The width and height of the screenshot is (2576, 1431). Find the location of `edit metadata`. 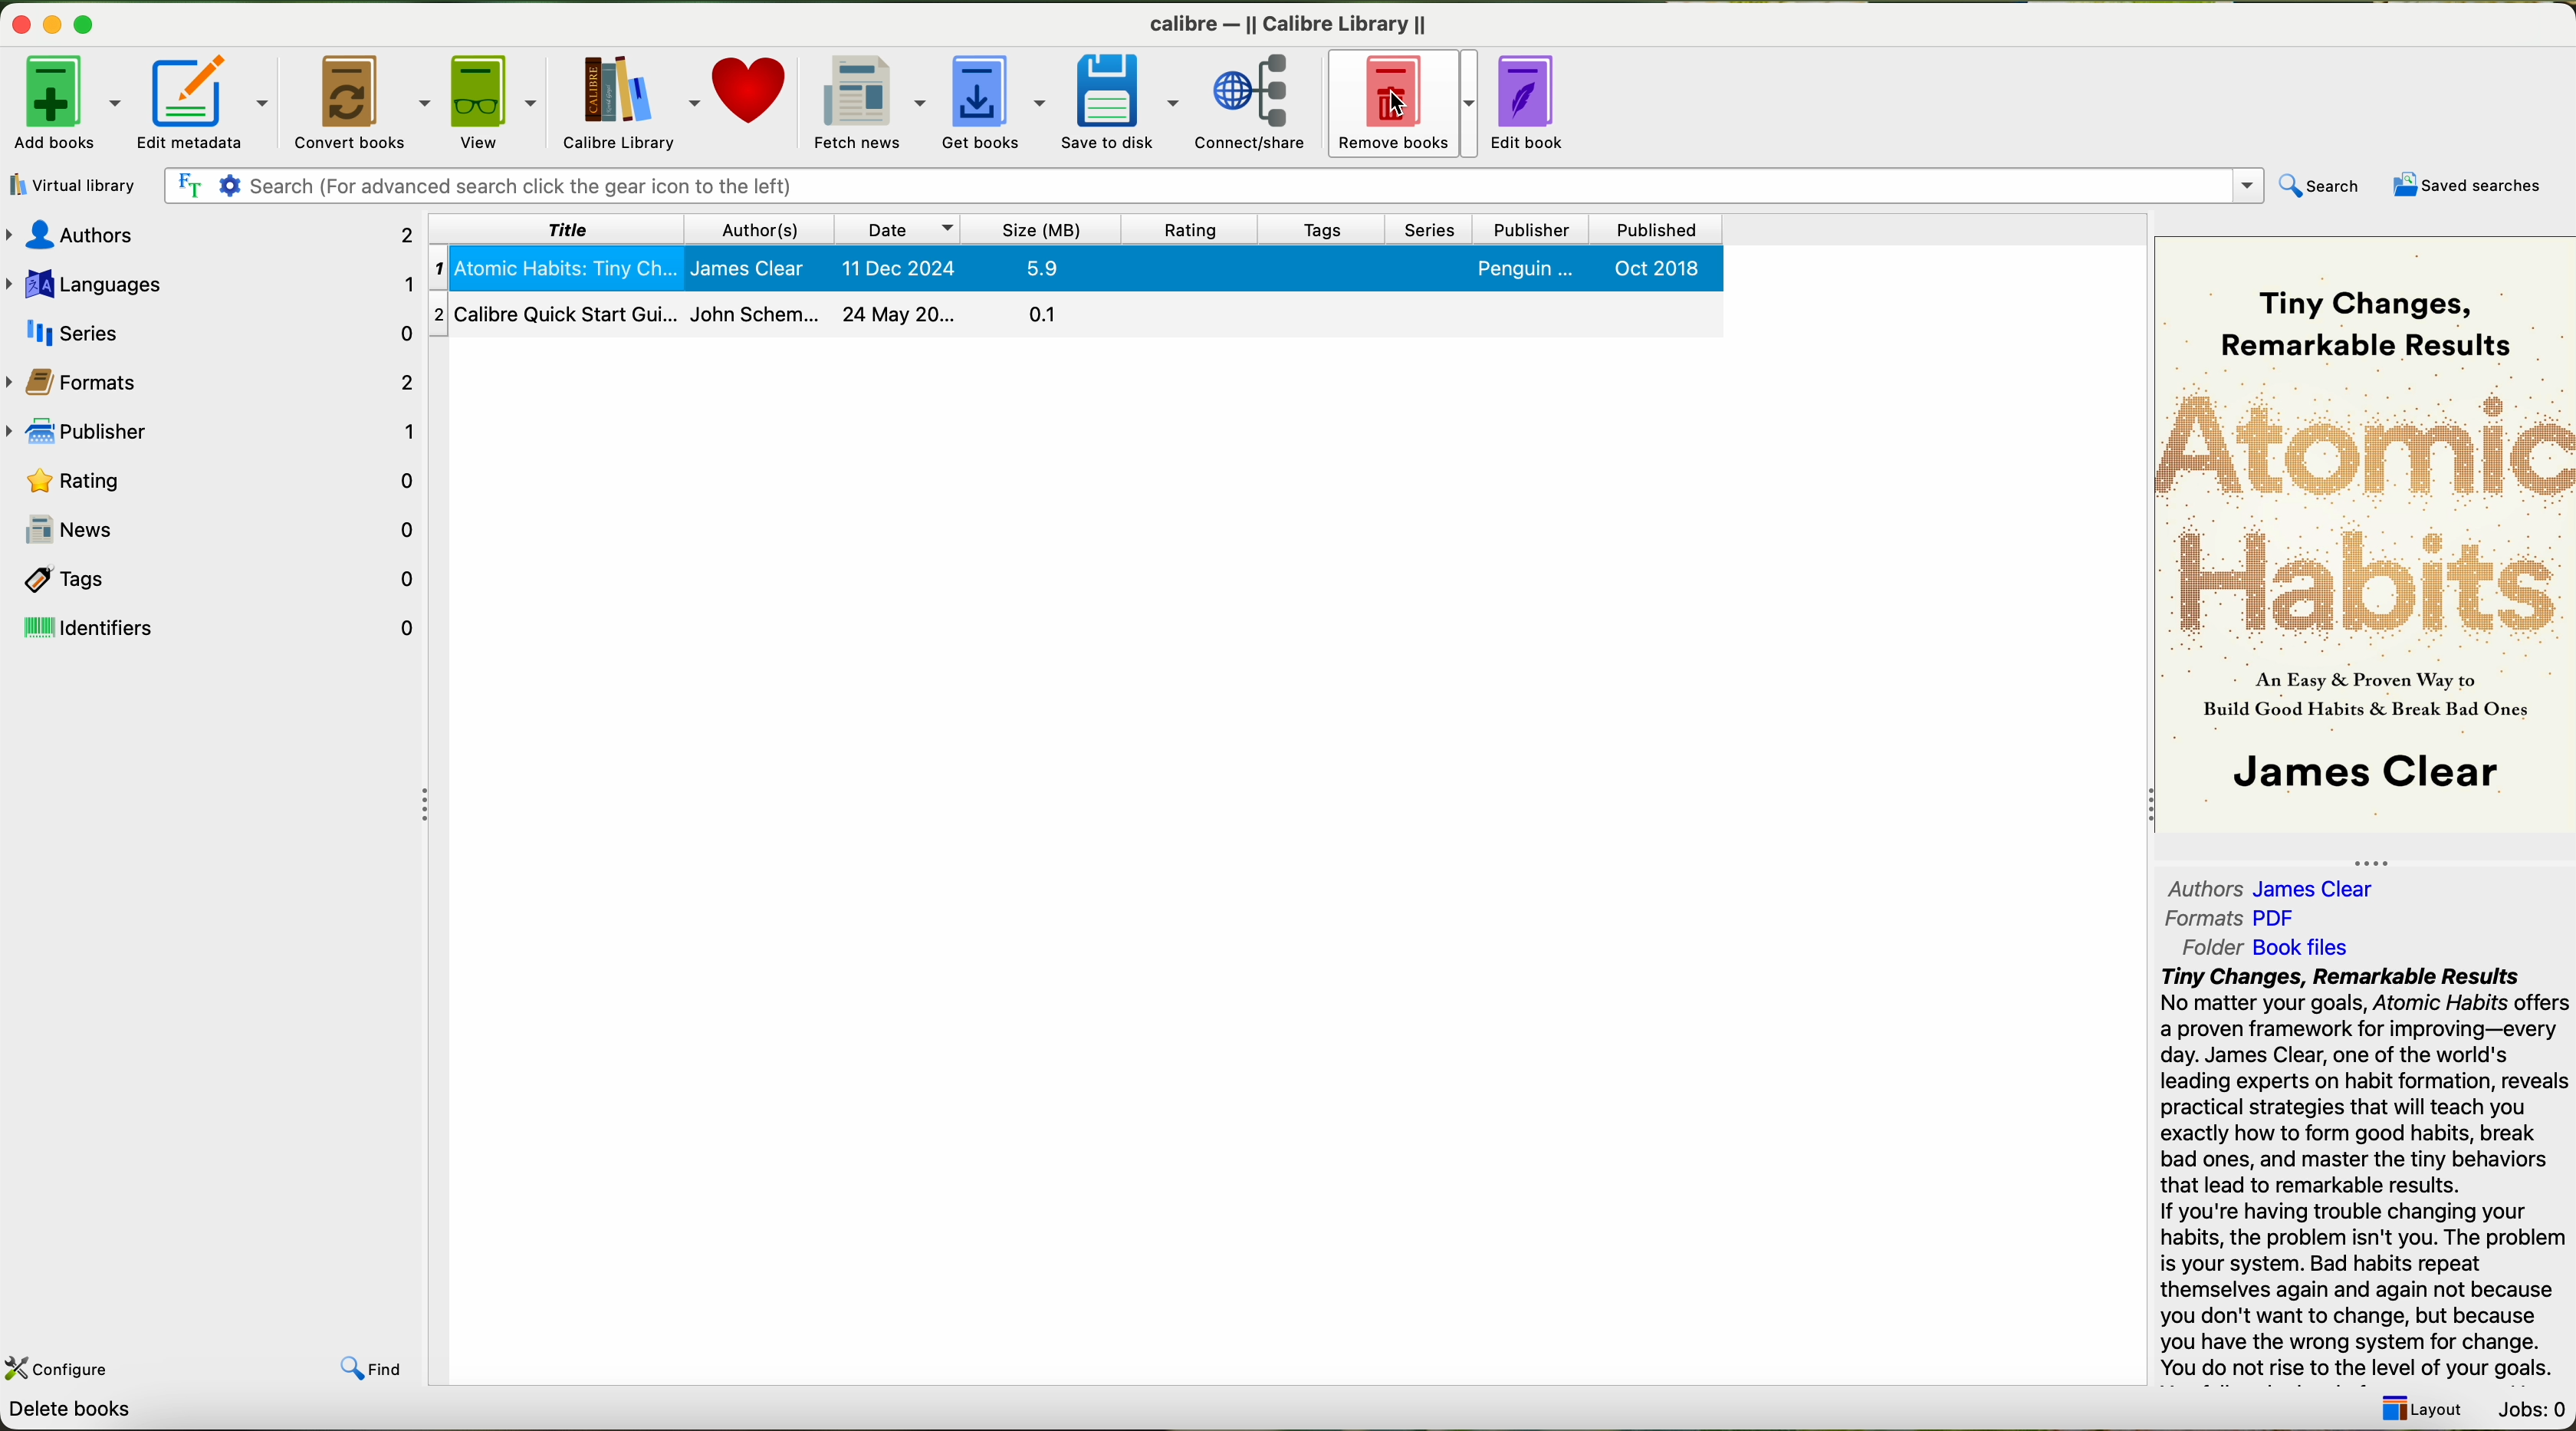

edit metadata is located at coordinates (201, 103).